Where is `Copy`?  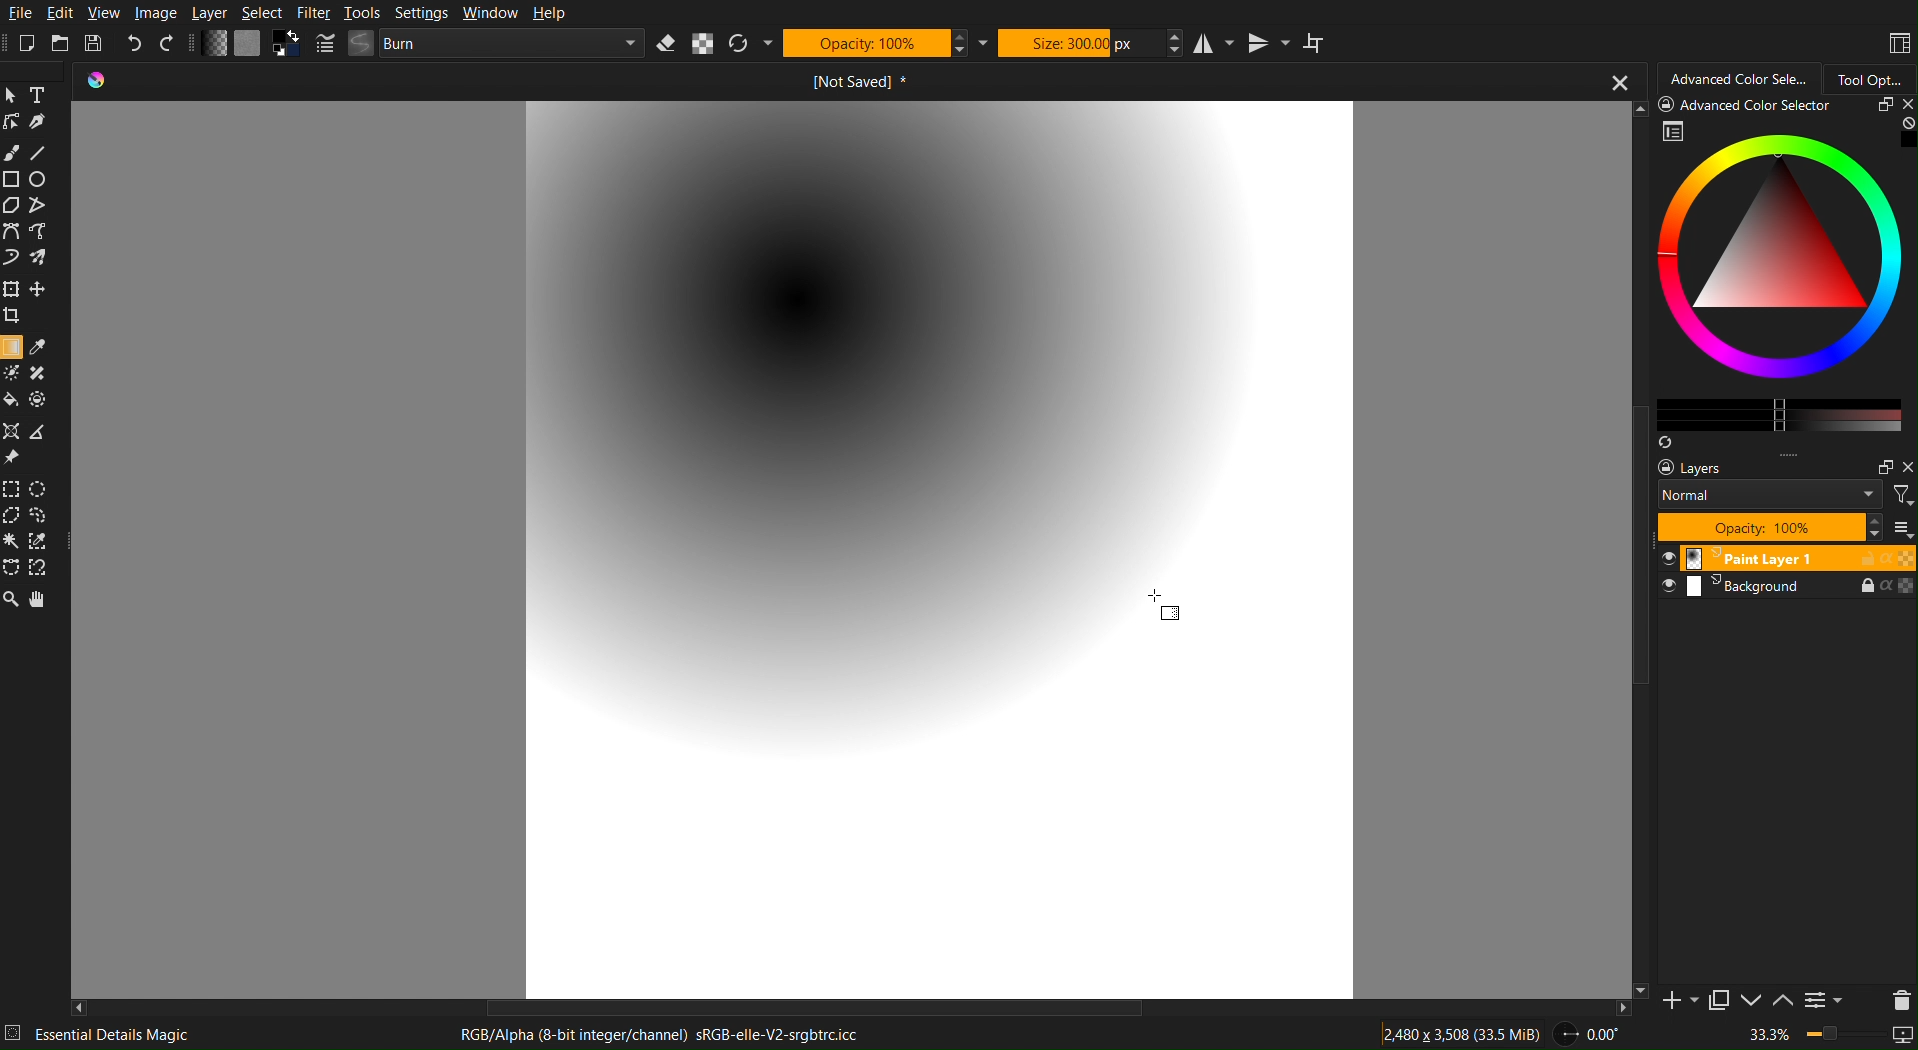
Copy is located at coordinates (1716, 1004).